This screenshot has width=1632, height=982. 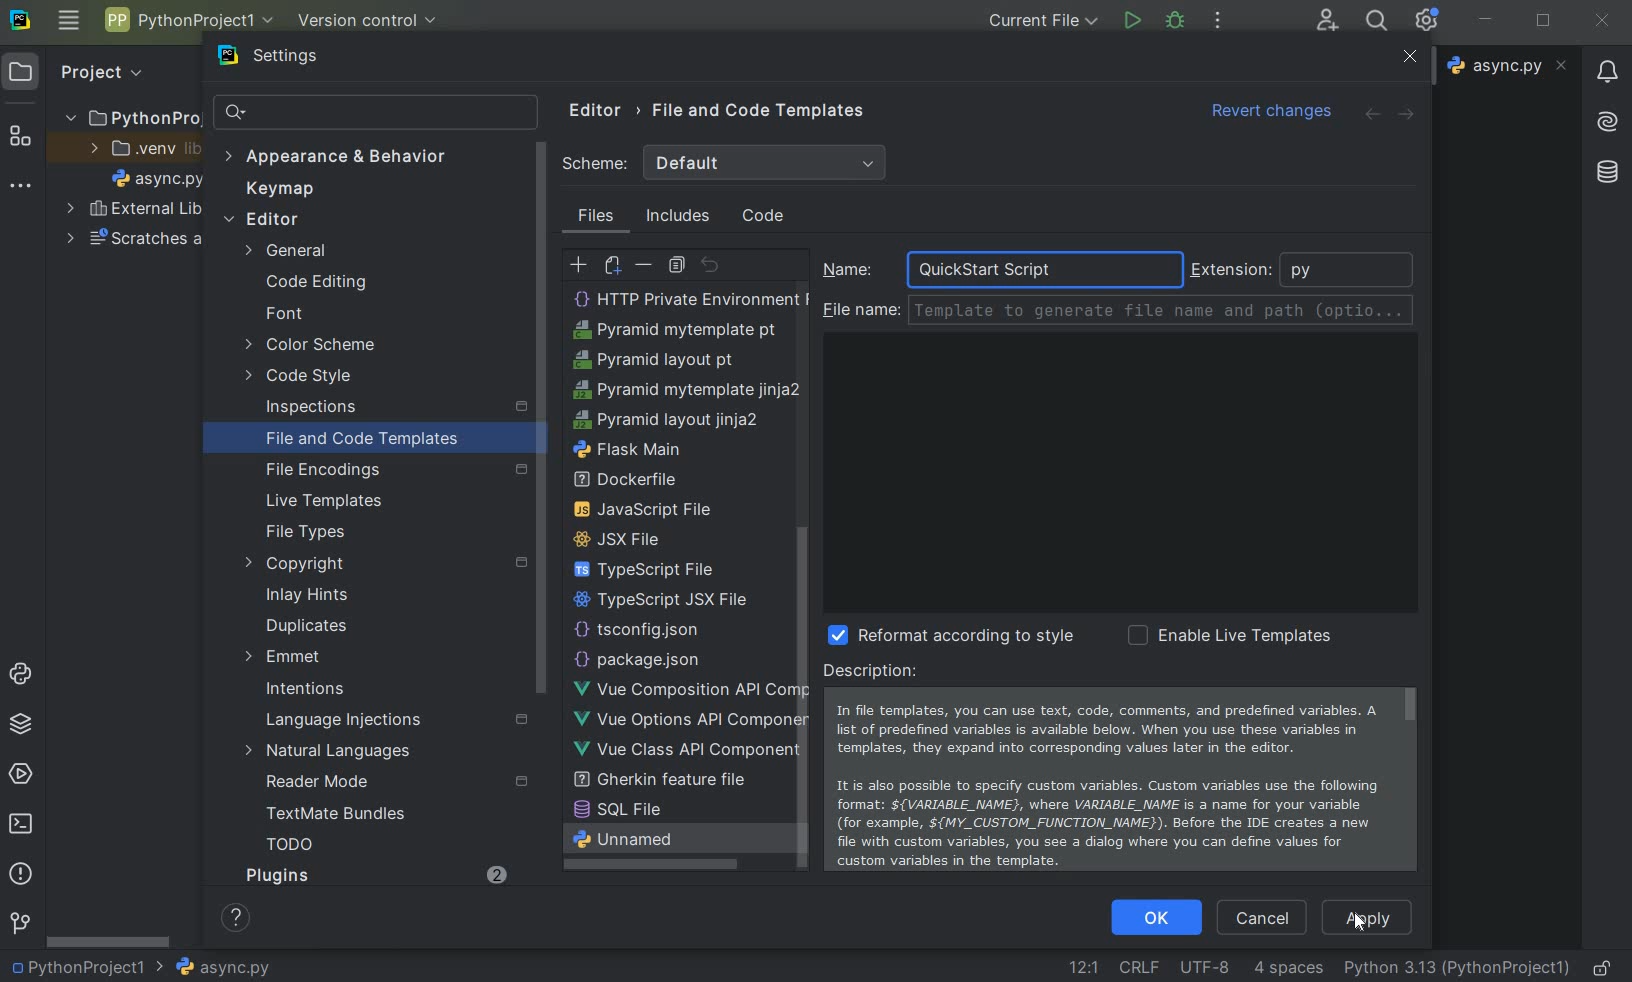 What do you see at coordinates (1603, 20) in the screenshot?
I see `close` at bounding box center [1603, 20].